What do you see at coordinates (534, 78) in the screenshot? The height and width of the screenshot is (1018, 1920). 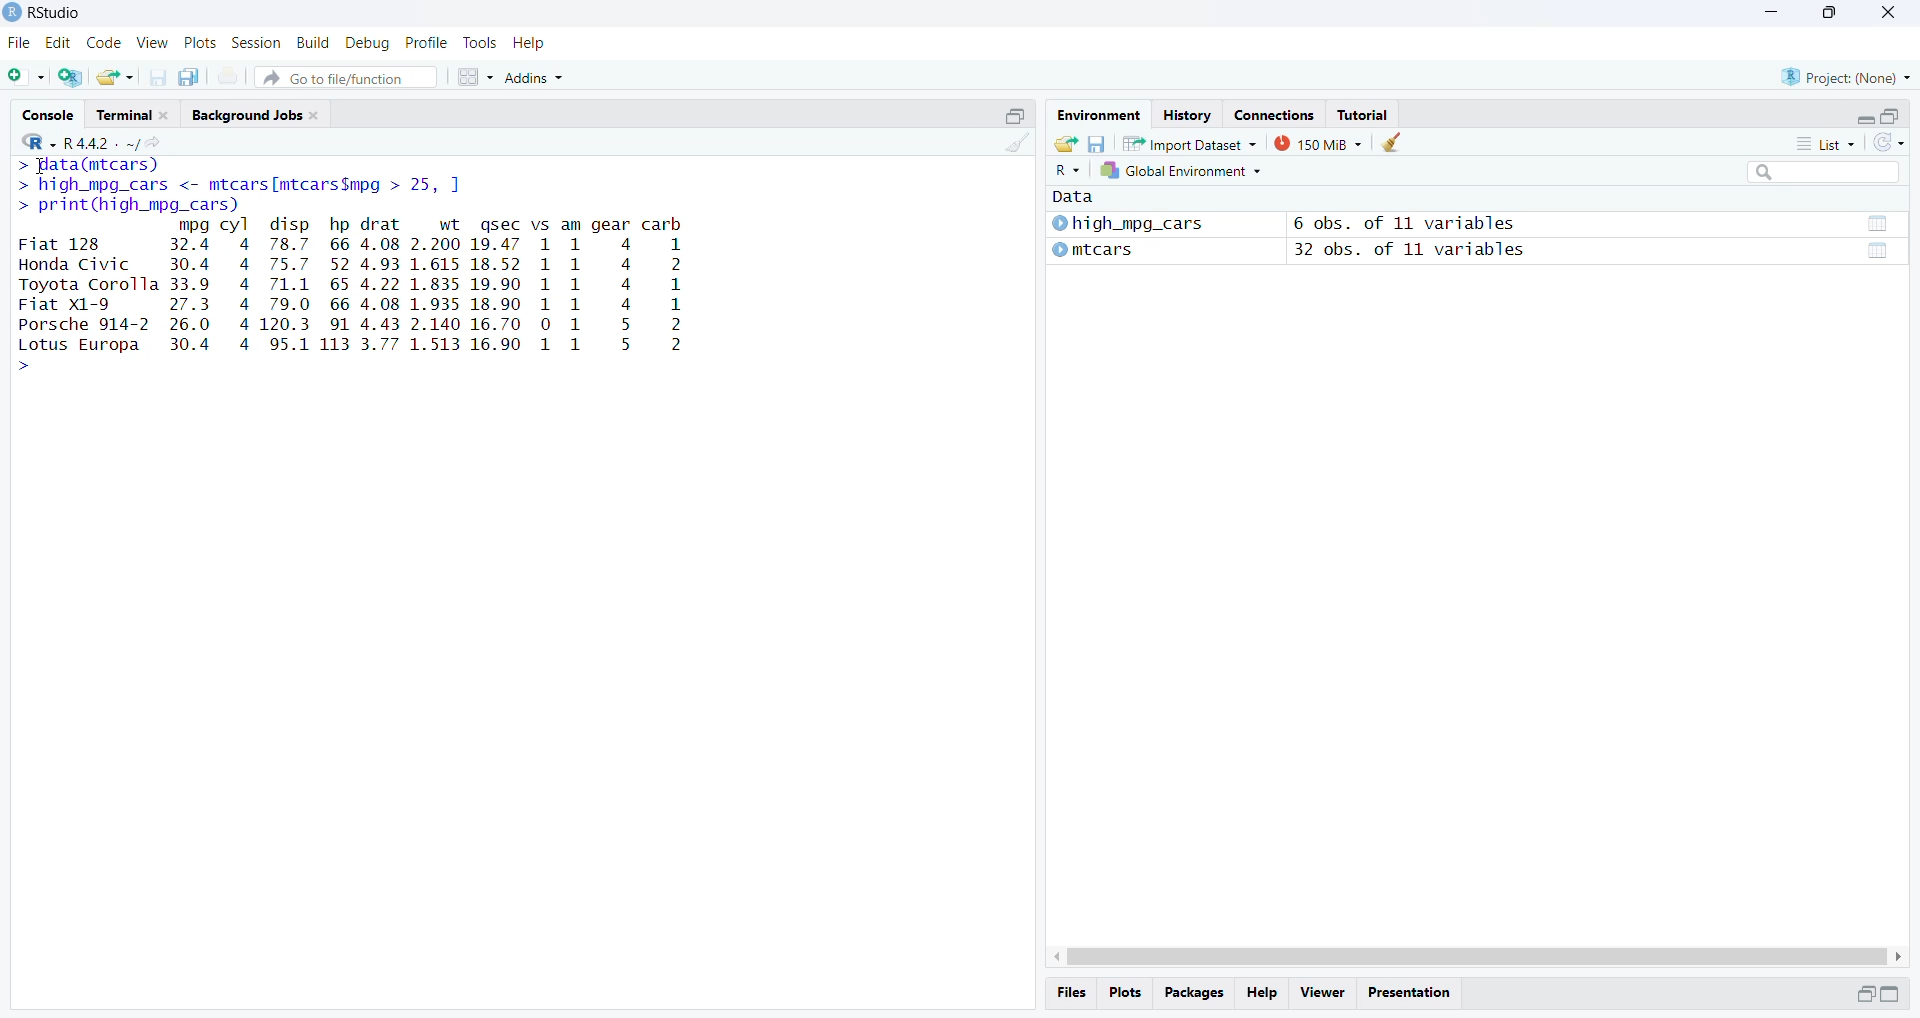 I see `Addins` at bounding box center [534, 78].